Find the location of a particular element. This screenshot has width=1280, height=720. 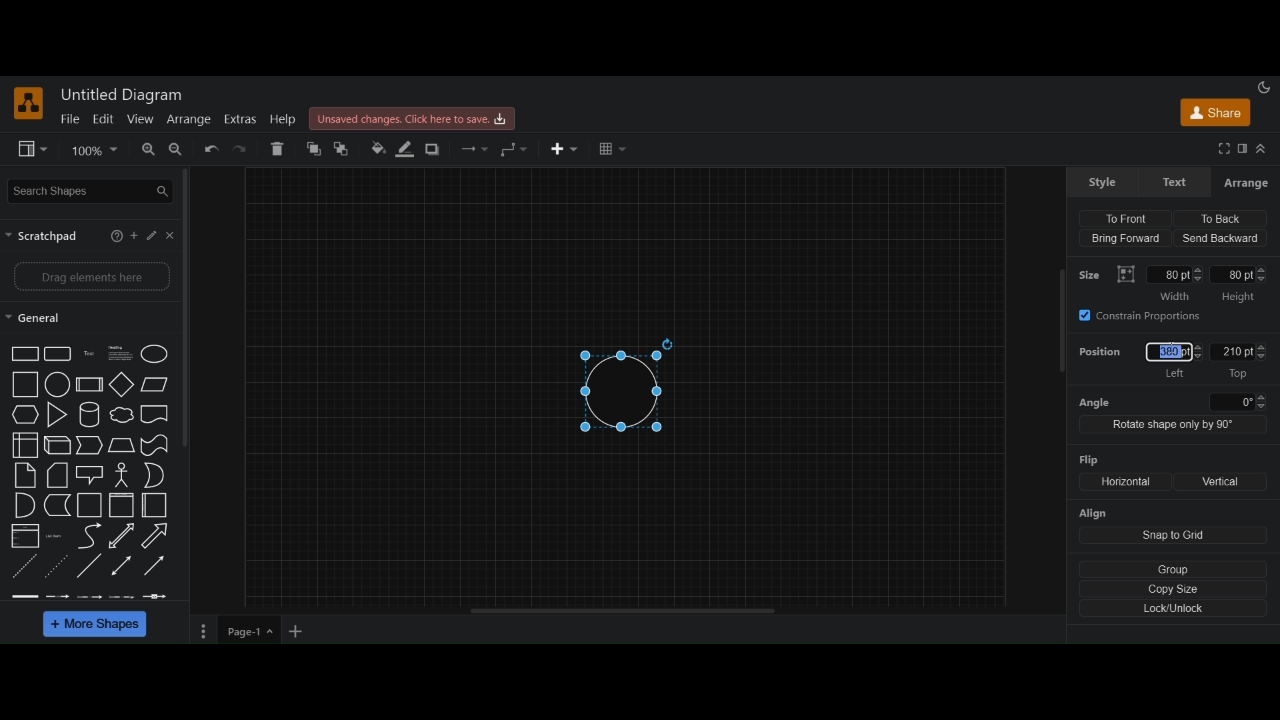

Cube is located at coordinates (89, 384).